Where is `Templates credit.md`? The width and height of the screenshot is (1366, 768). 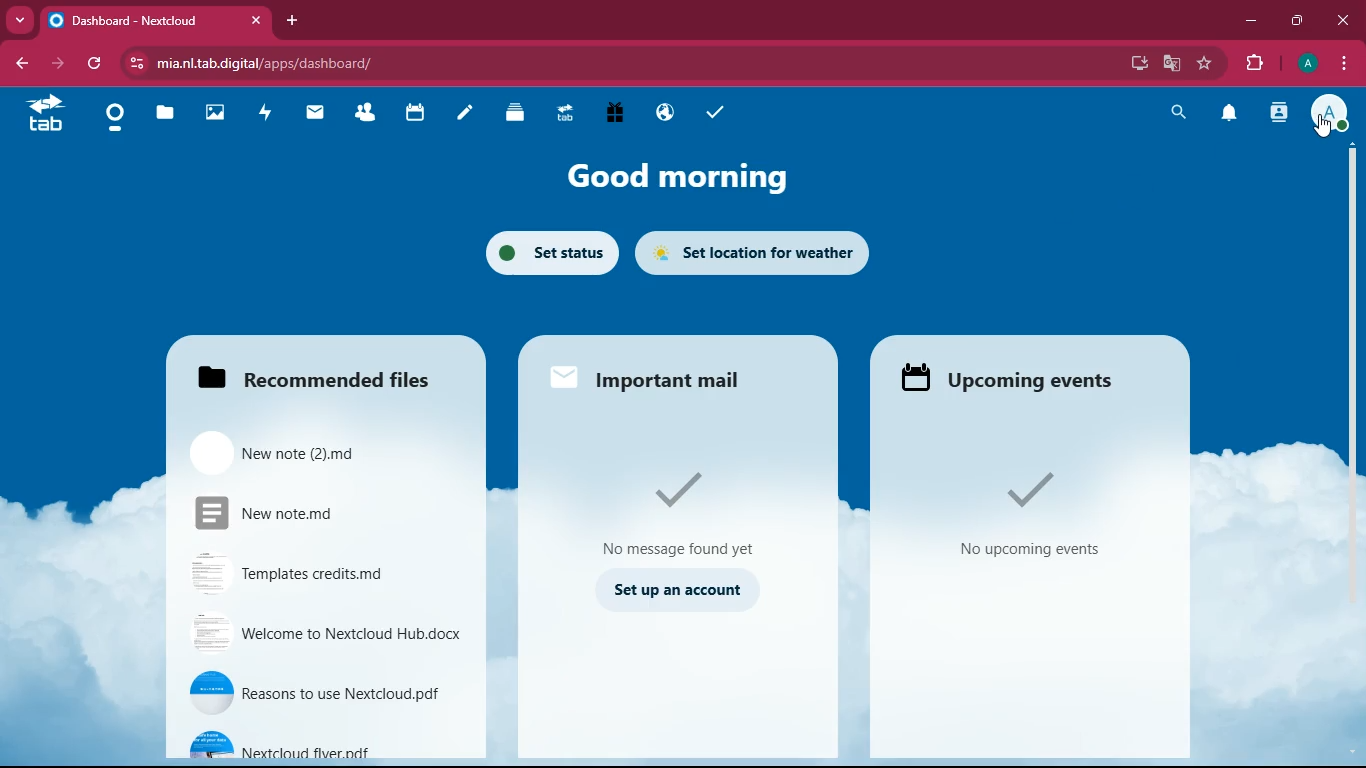 Templates credit.md is located at coordinates (331, 572).